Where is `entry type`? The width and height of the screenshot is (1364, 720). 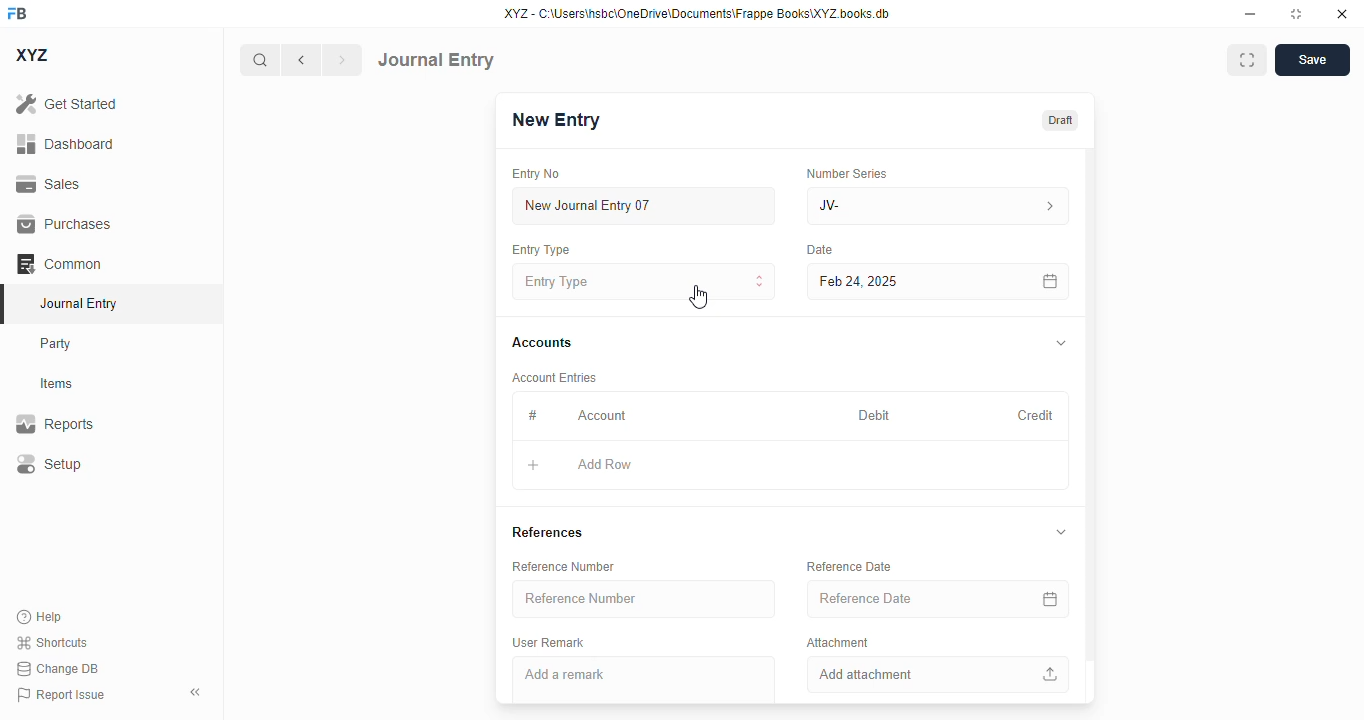
entry type is located at coordinates (643, 280).